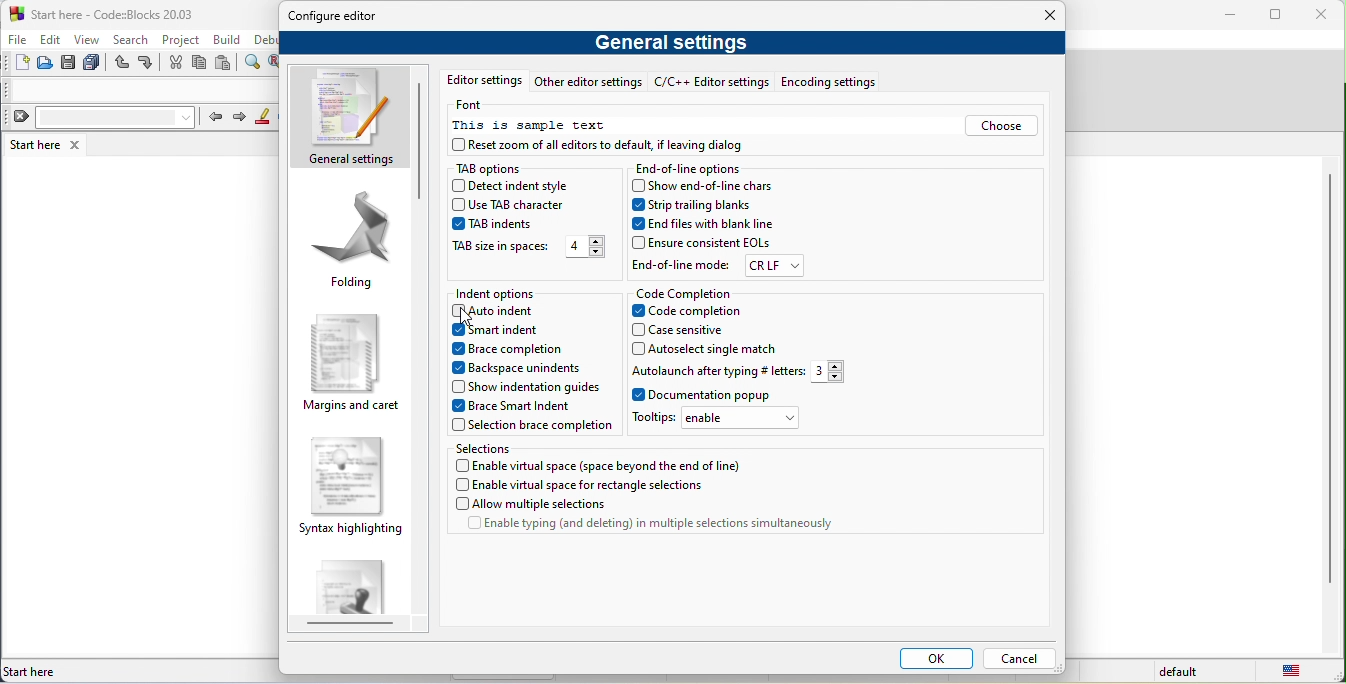 The width and height of the screenshot is (1346, 684). I want to click on selection, so click(485, 449).